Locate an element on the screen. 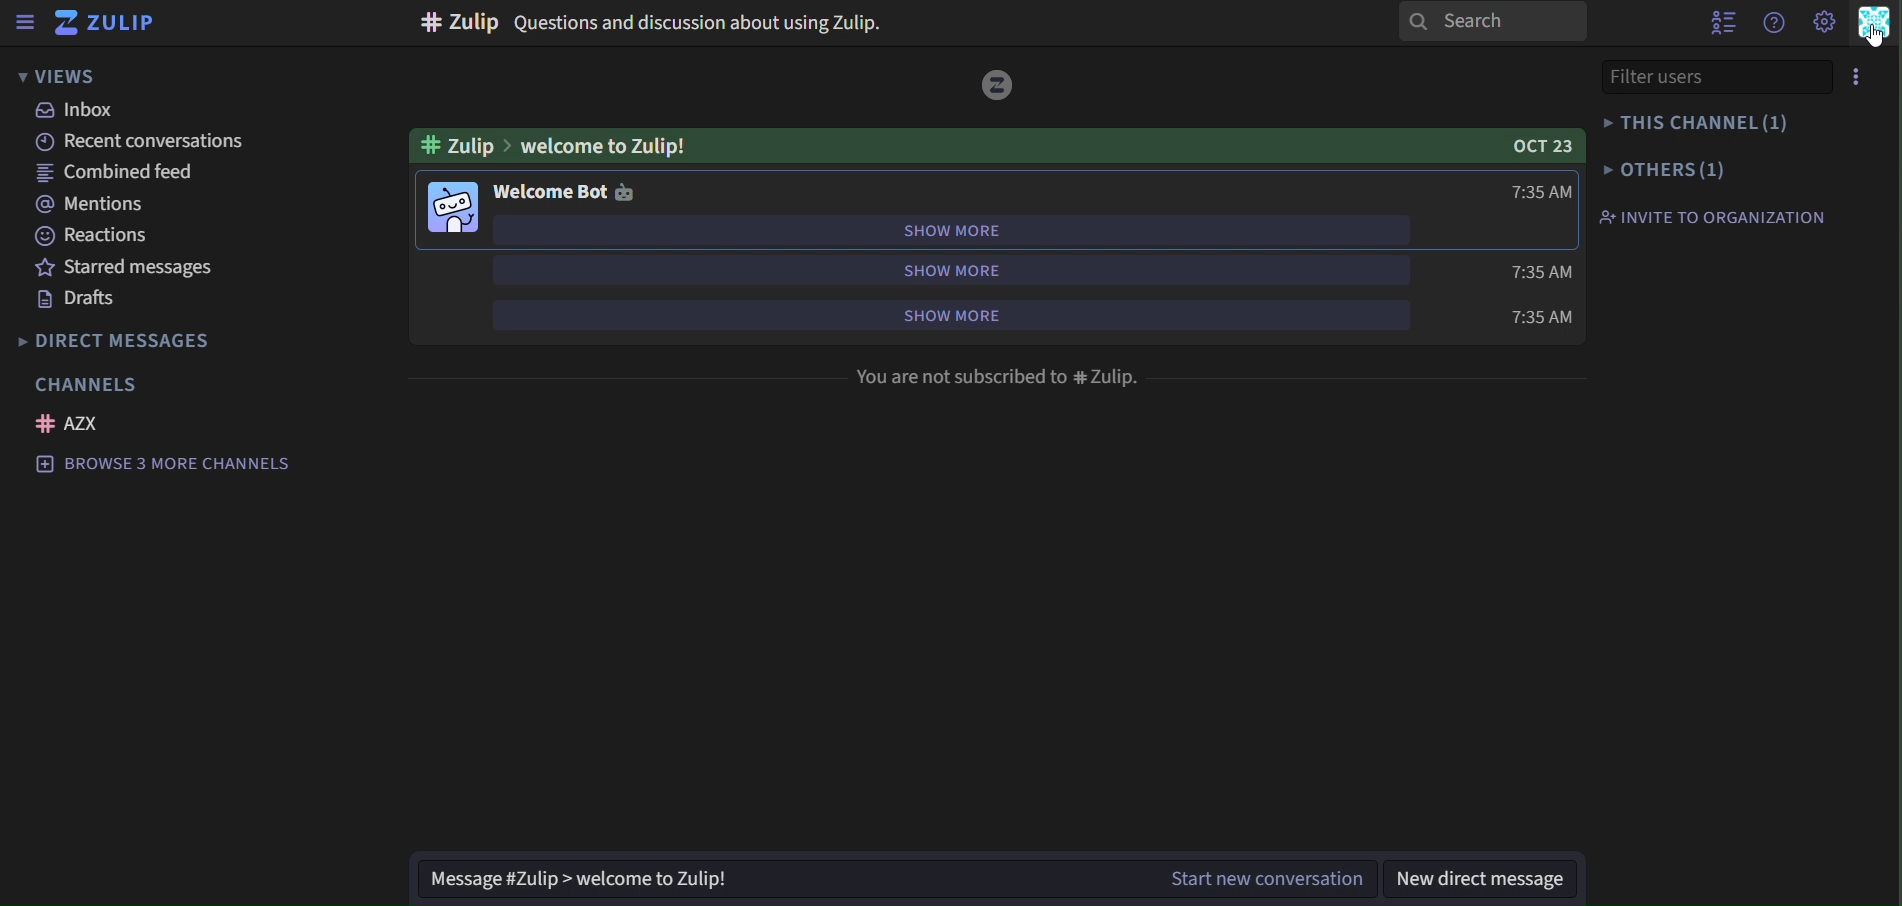  views is located at coordinates (79, 78).